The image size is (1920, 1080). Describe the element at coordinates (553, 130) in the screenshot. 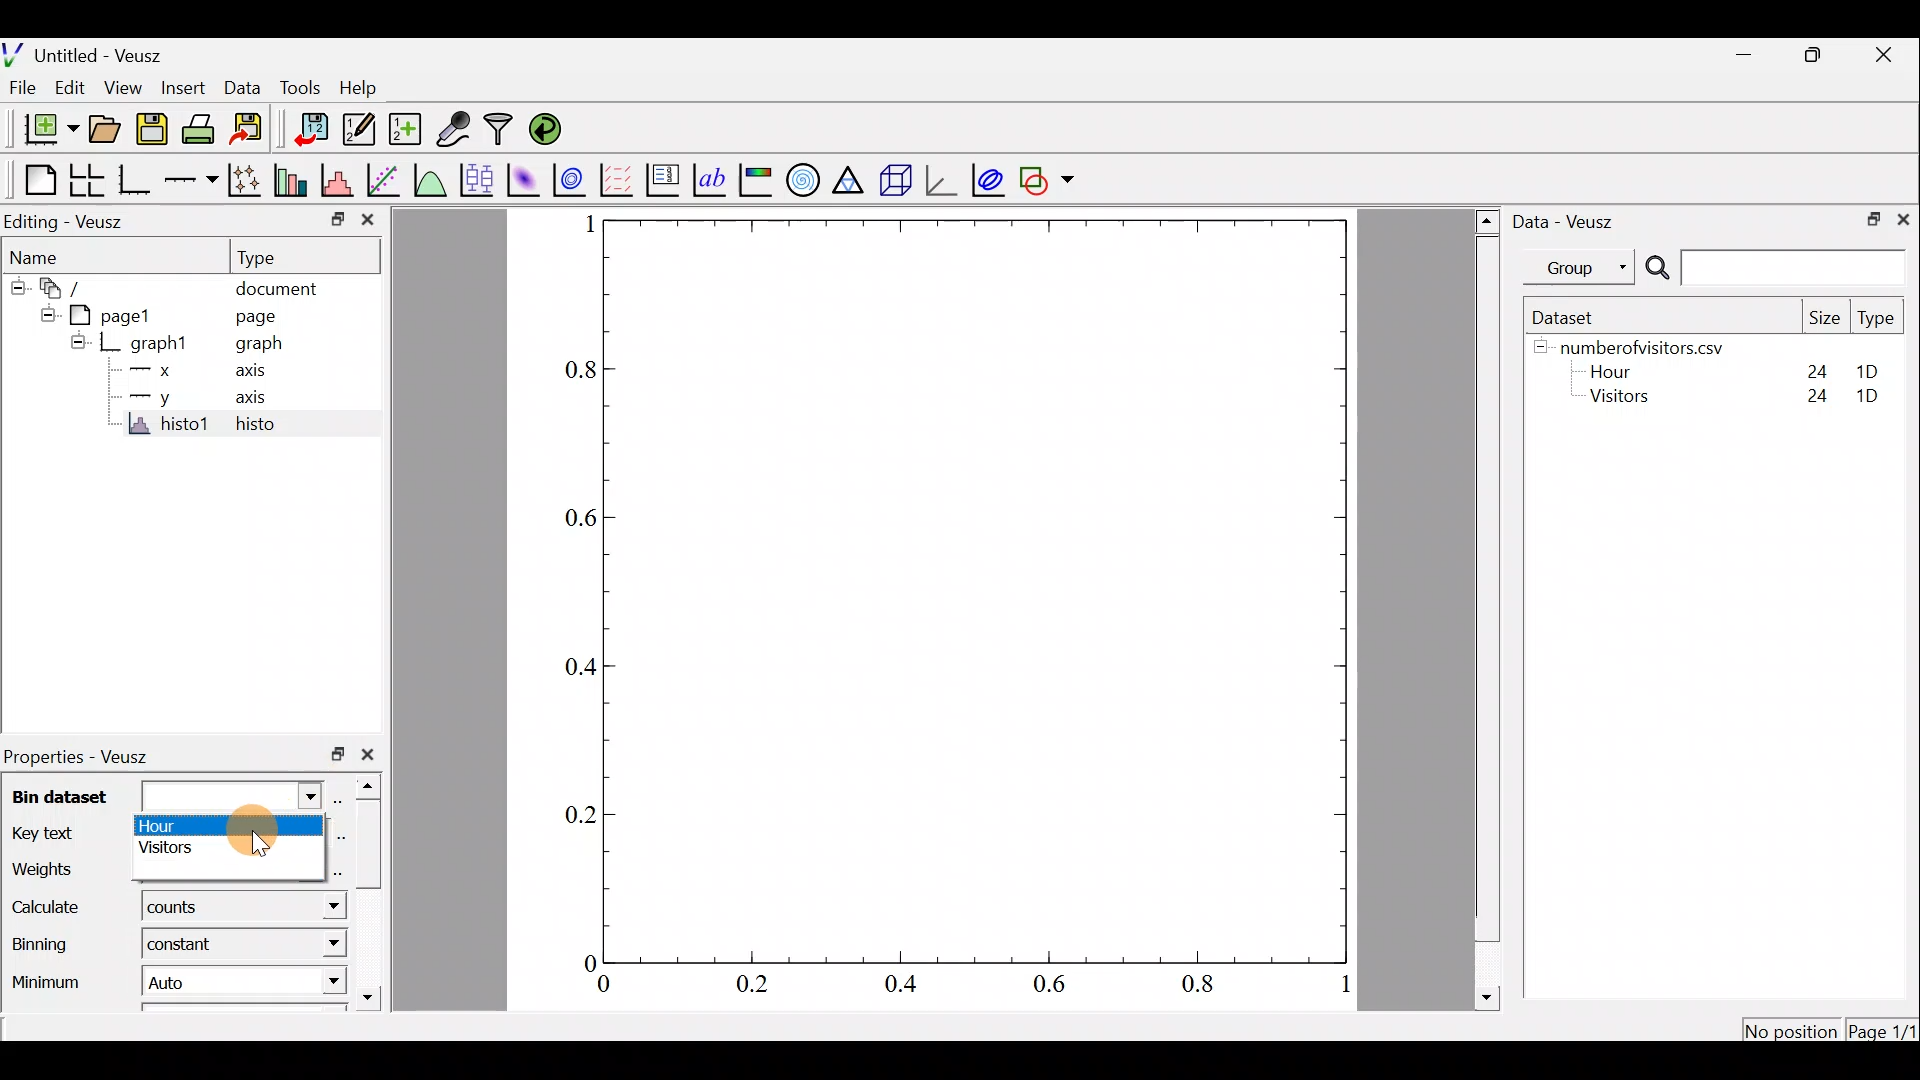

I see `reload linked datasets` at that location.